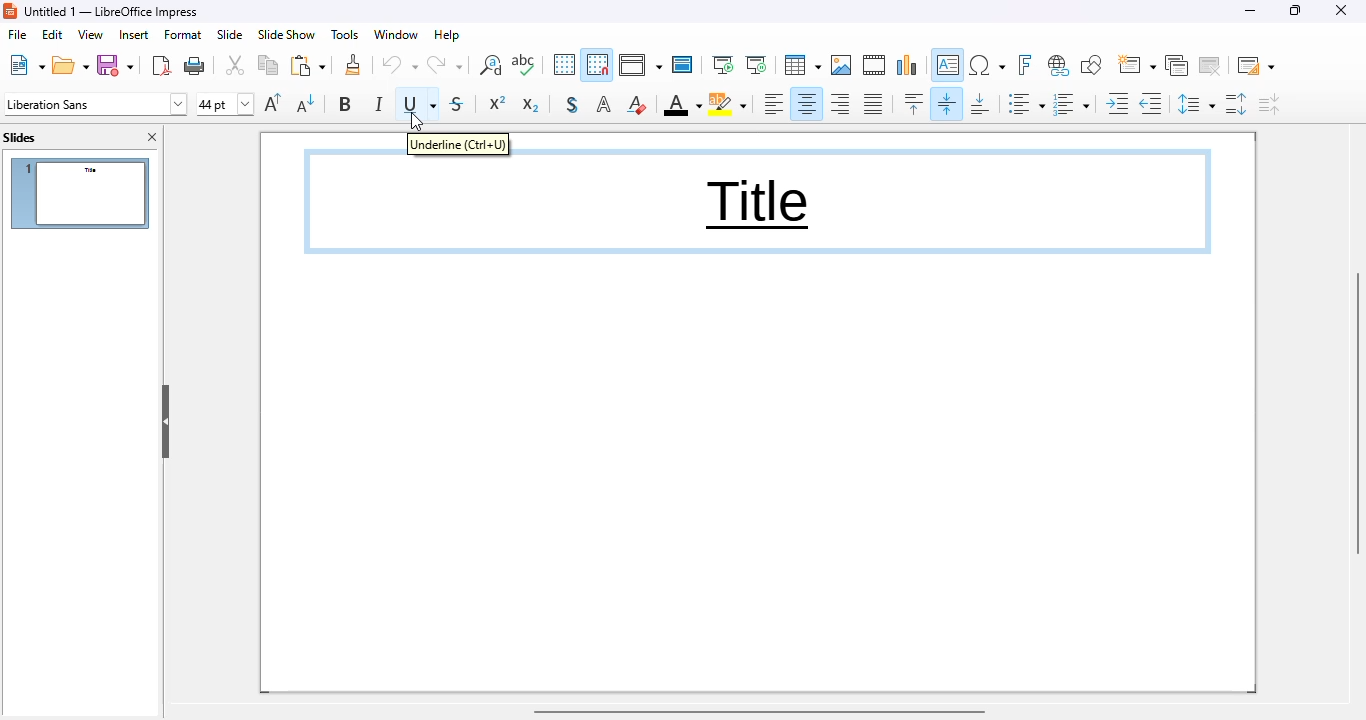 The image size is (1366, 720). I want to click on align right, so click(841, 104).